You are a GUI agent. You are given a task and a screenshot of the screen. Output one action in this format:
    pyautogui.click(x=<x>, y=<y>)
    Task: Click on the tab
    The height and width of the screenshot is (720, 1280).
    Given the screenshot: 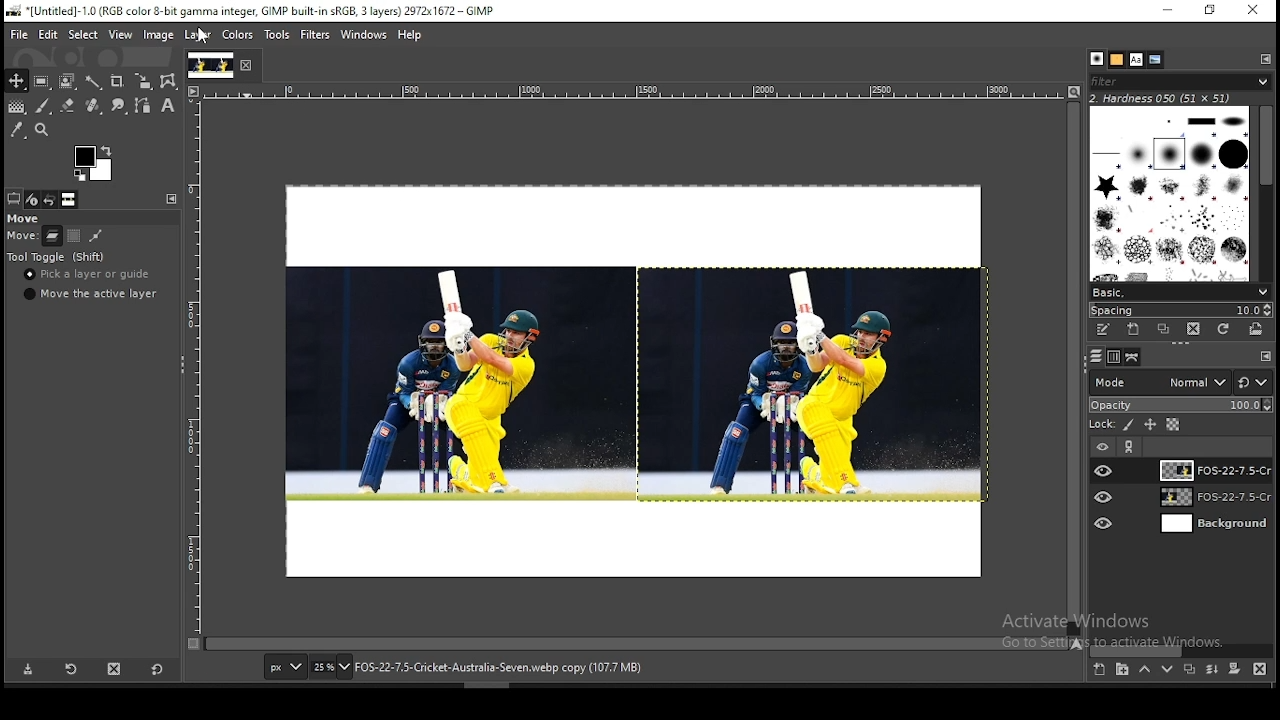 What is the action you would take?
    pyautogui.click(x=209, y=65)
    